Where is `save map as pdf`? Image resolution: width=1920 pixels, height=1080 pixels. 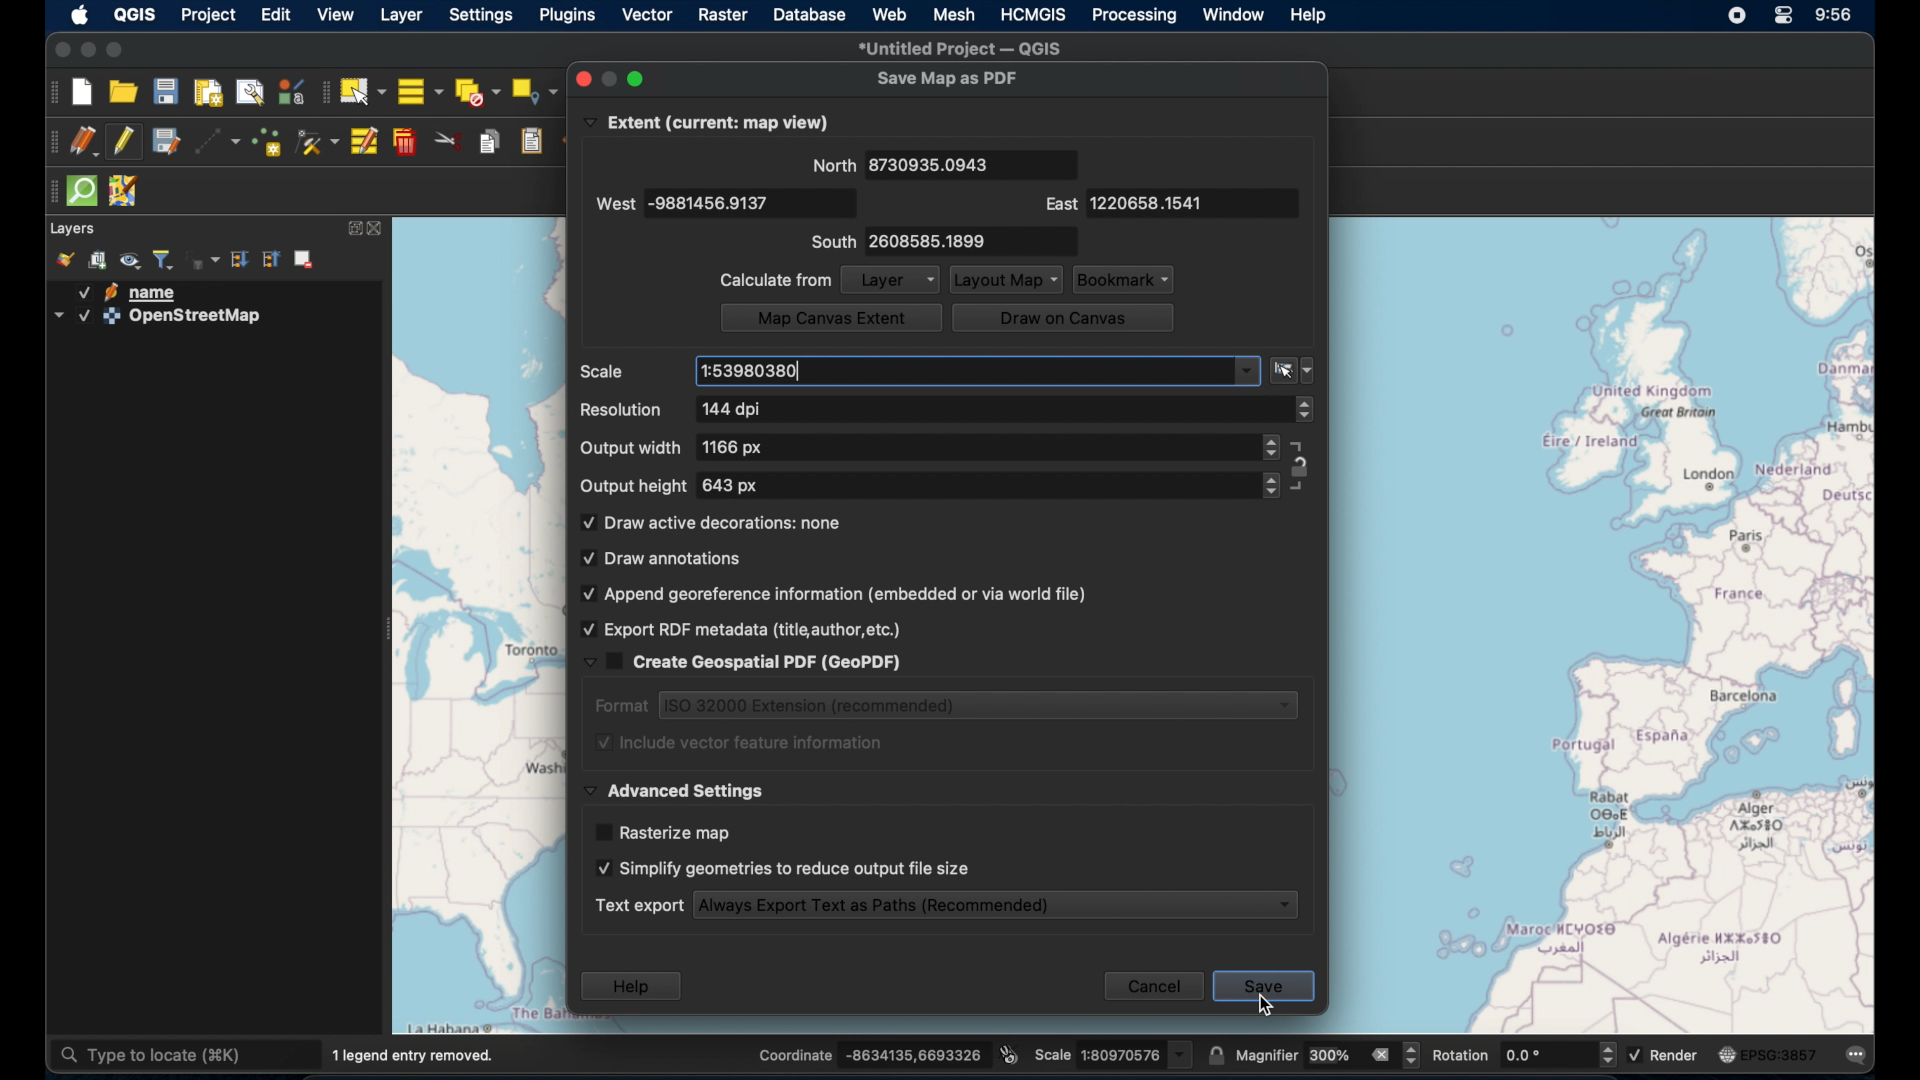 save map as pdf is located at coordinates (945, 80).